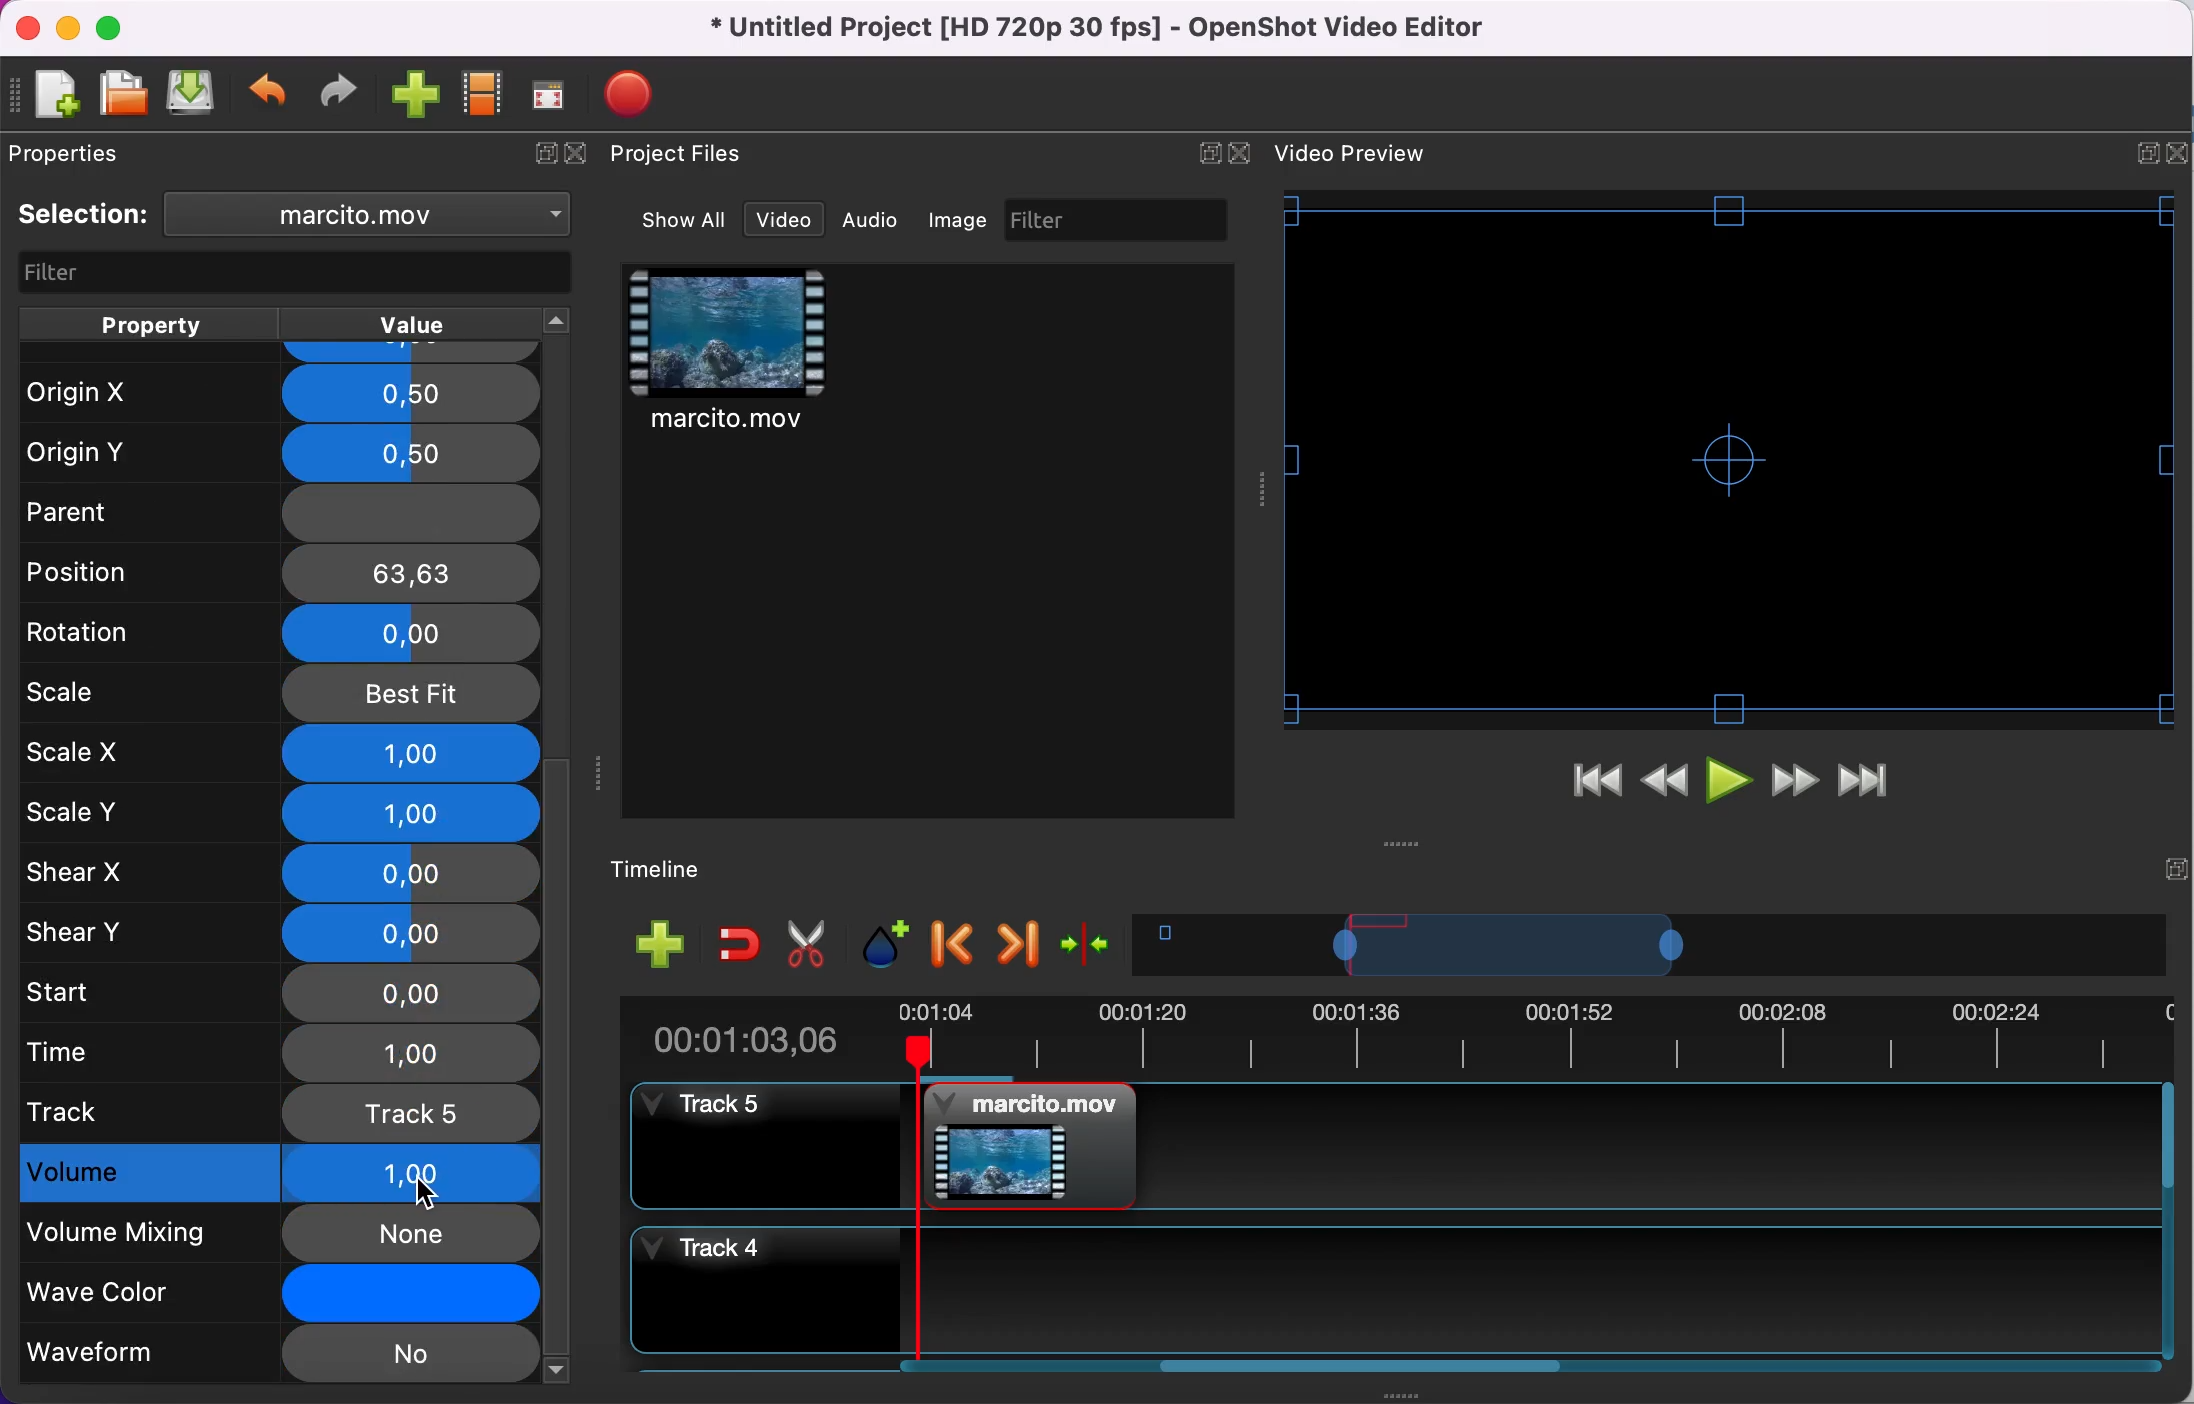 The image size is (2194, 1404). Describe the element at coordinates (74, 153) in the screenshot. I see `properties` at that location.